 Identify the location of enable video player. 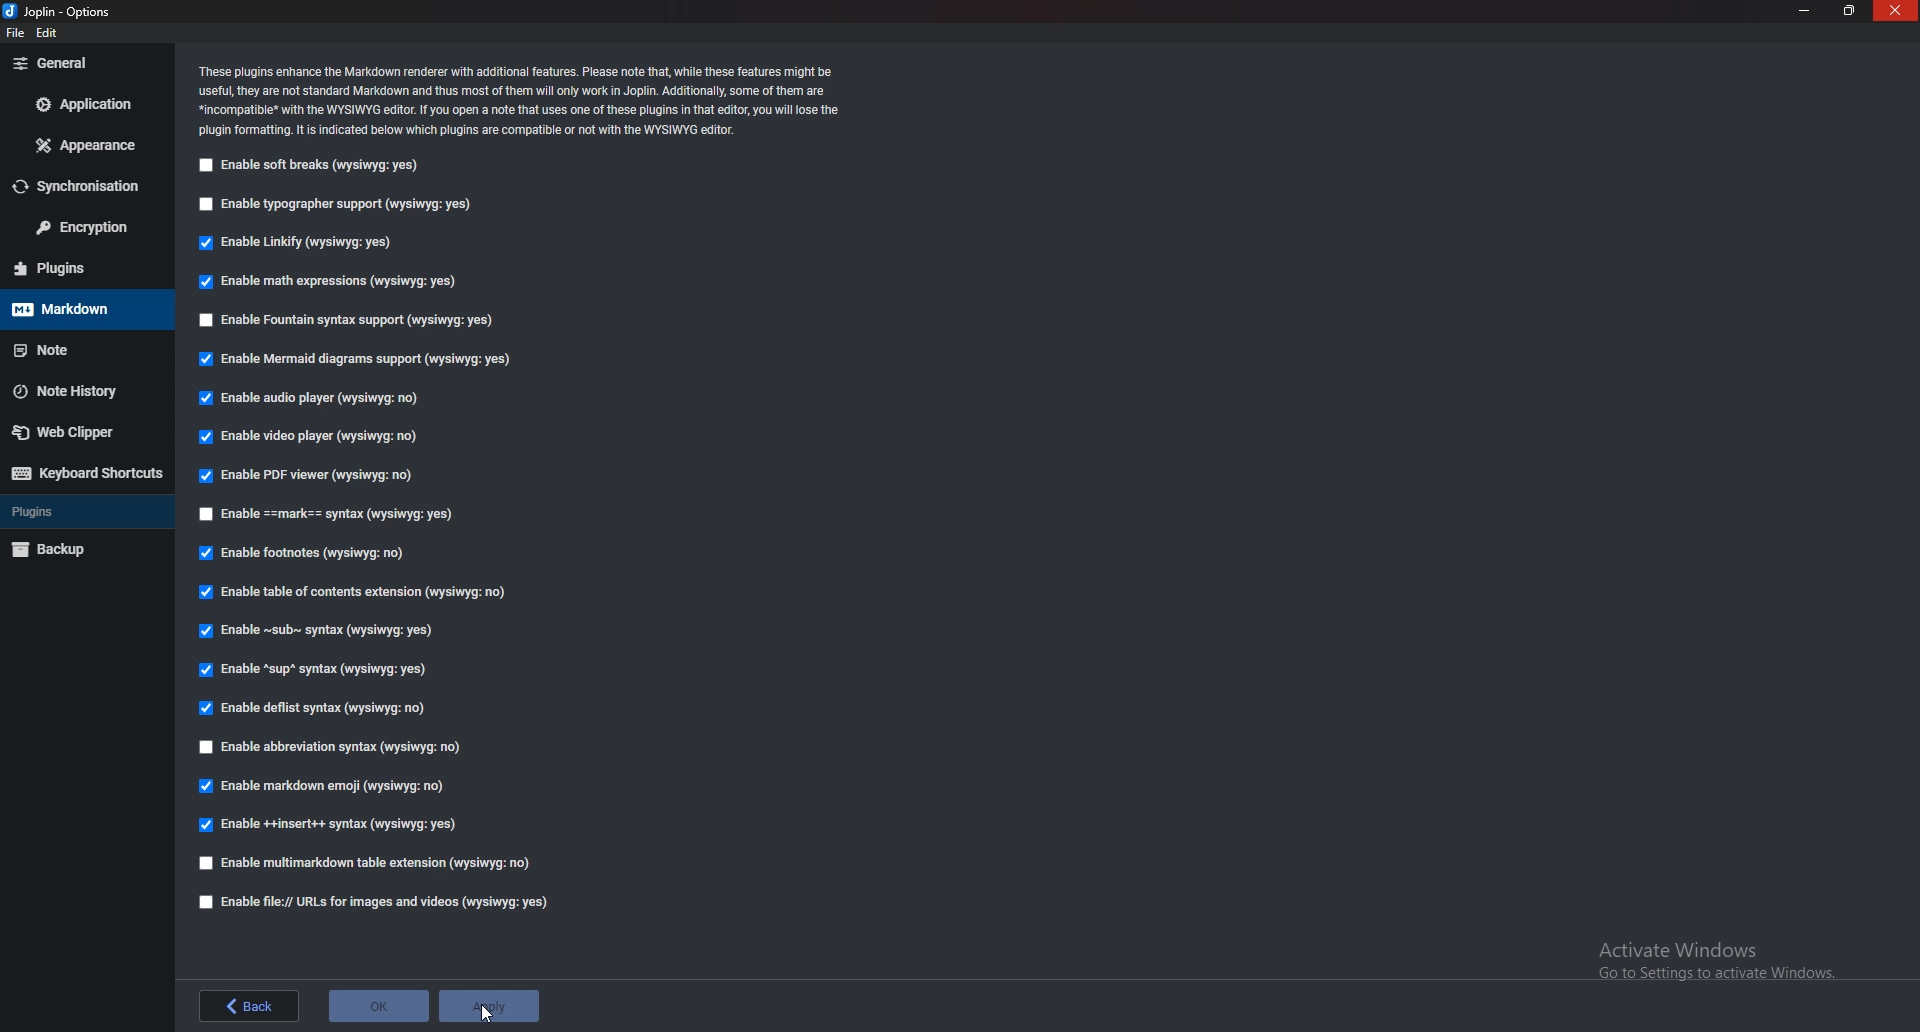
(316, 439).